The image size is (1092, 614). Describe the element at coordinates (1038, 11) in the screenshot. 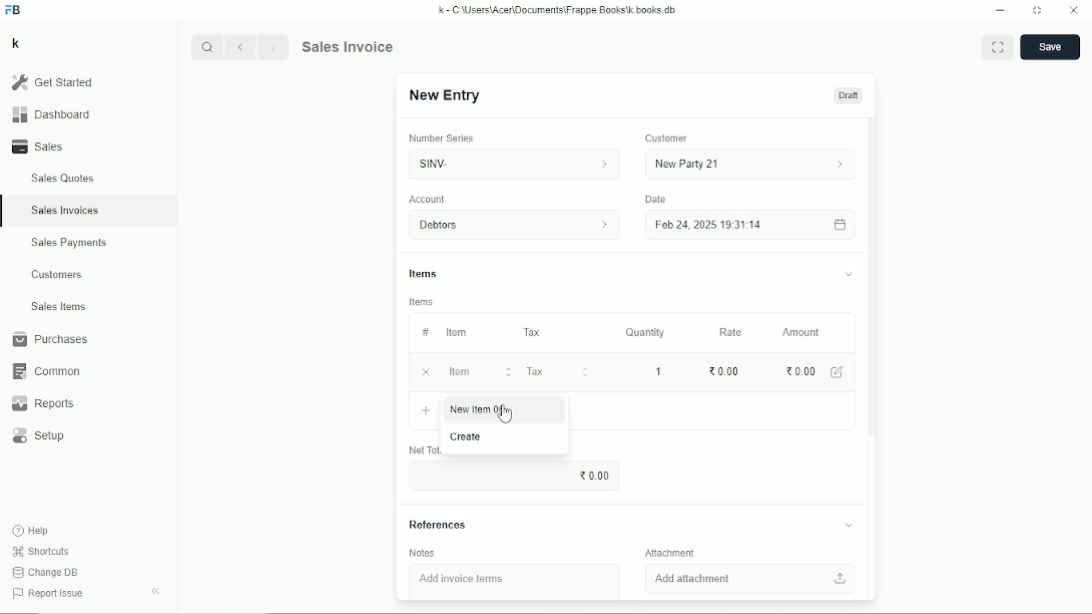

I see `Toggle between form and full width` at that location.